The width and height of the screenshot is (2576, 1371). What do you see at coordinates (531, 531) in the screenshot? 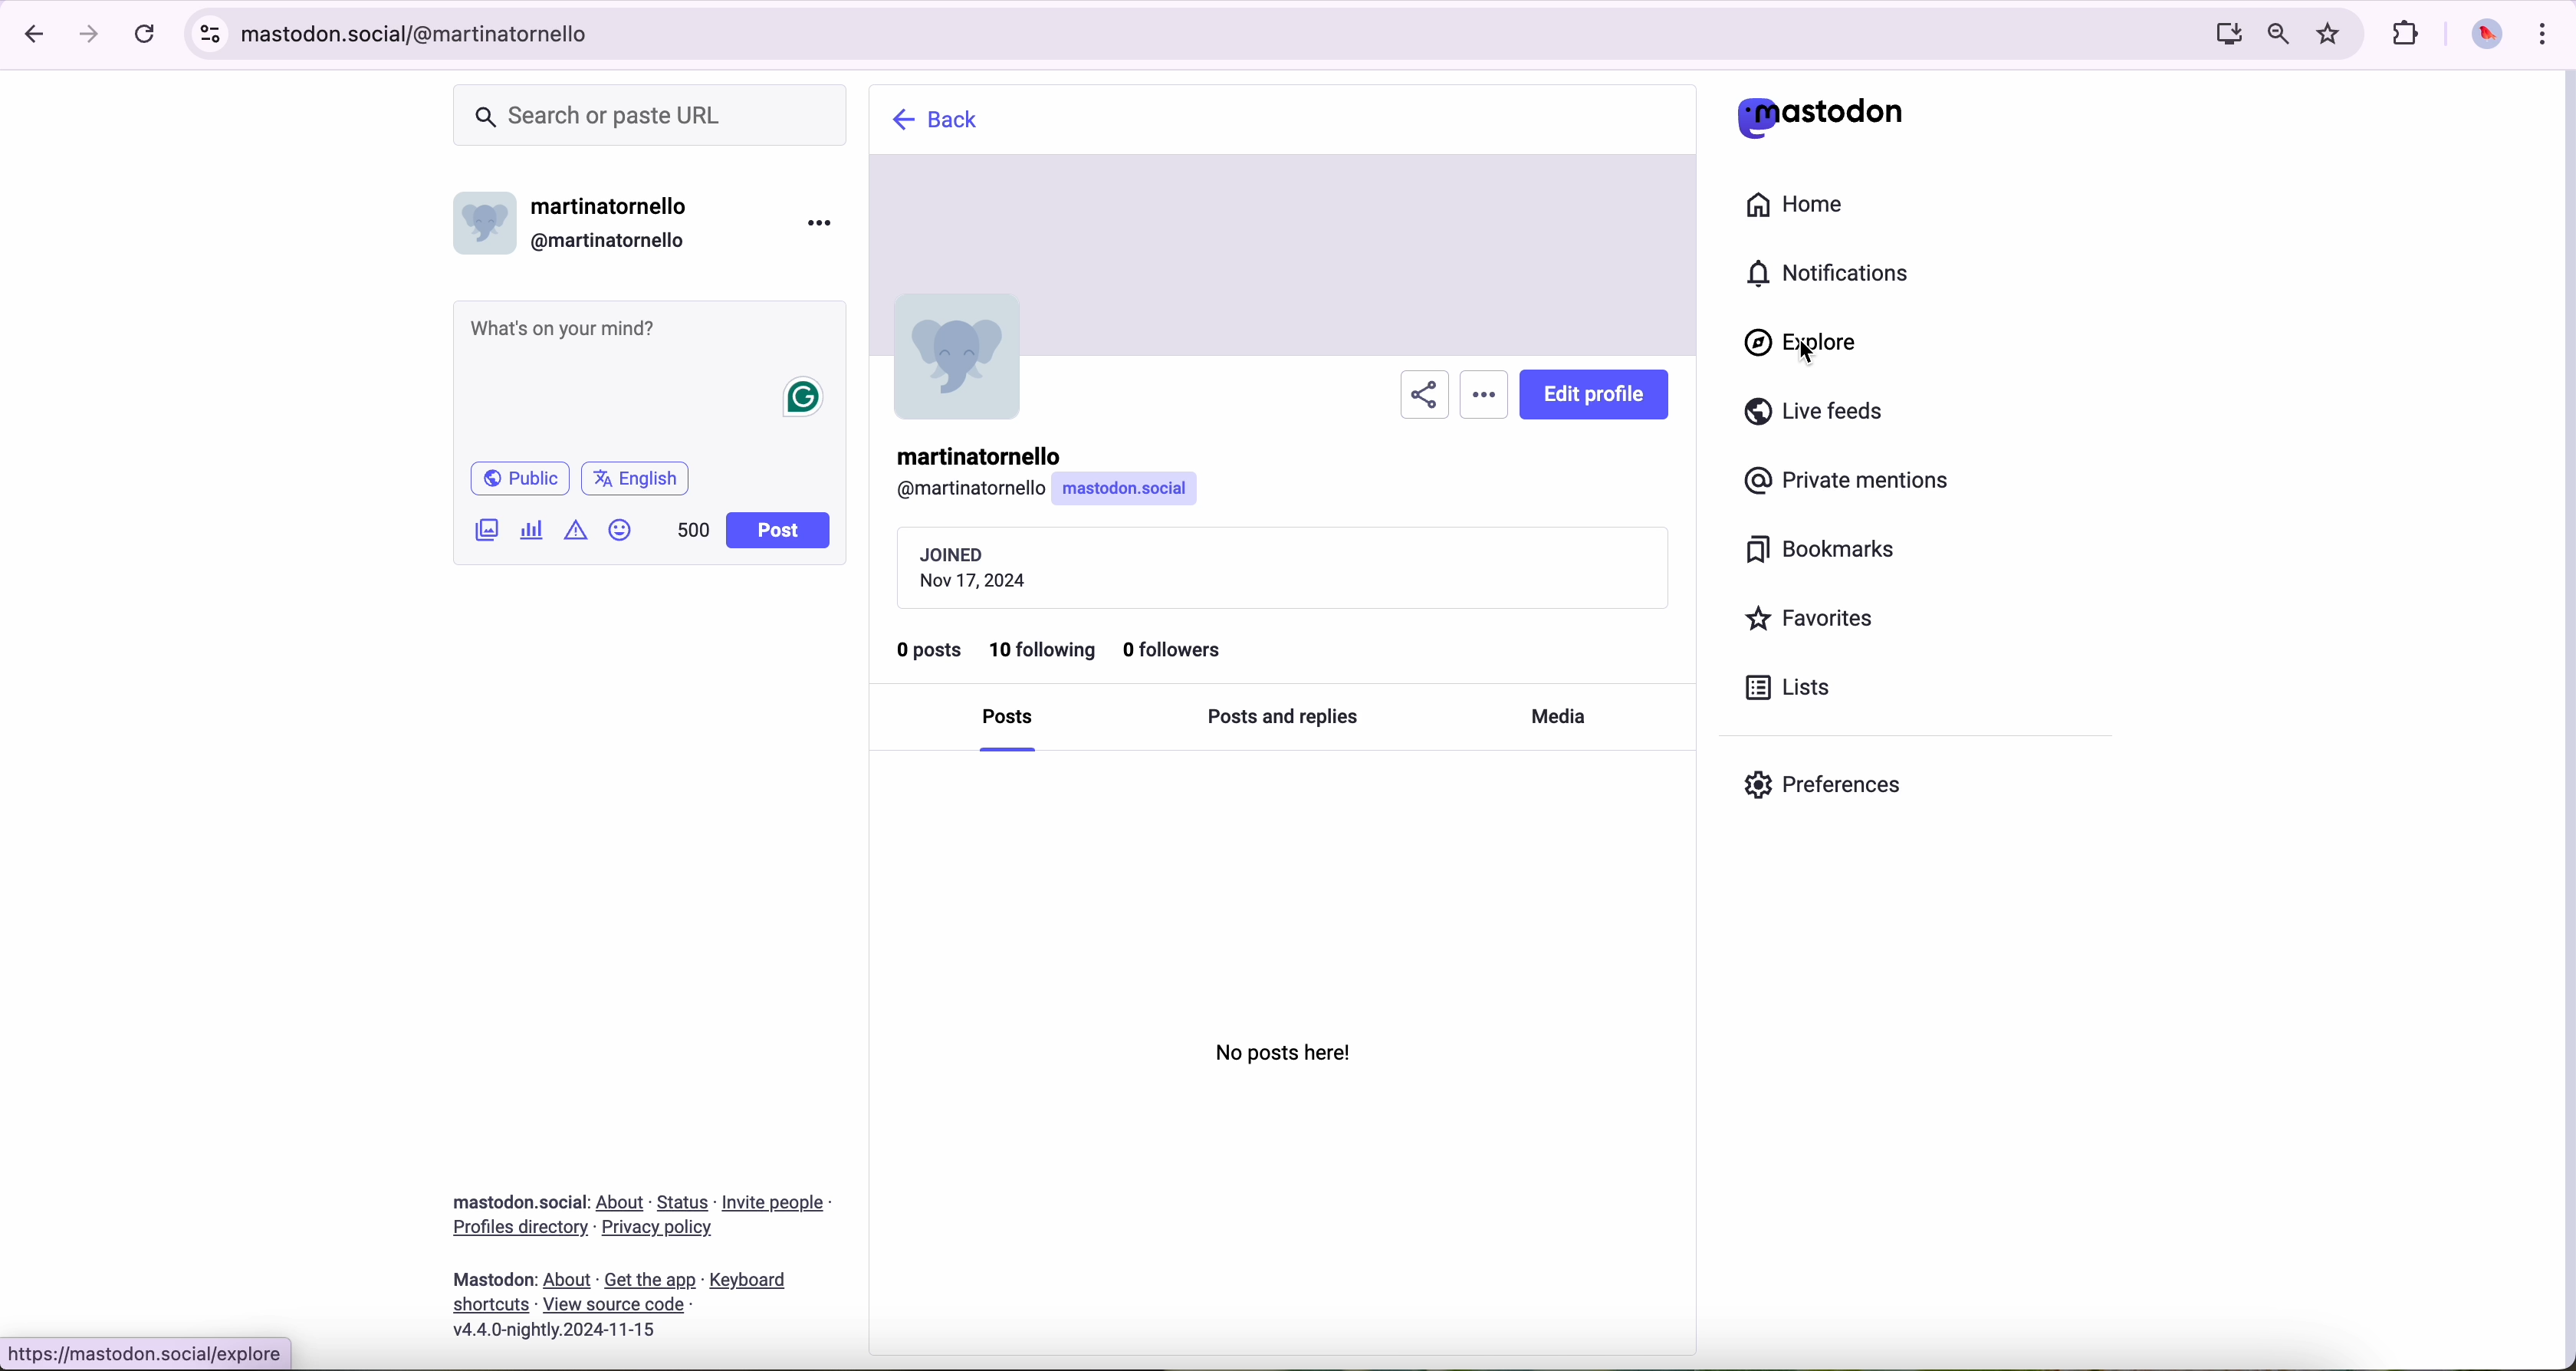
I see `chart` at bounding box center [531, 531].